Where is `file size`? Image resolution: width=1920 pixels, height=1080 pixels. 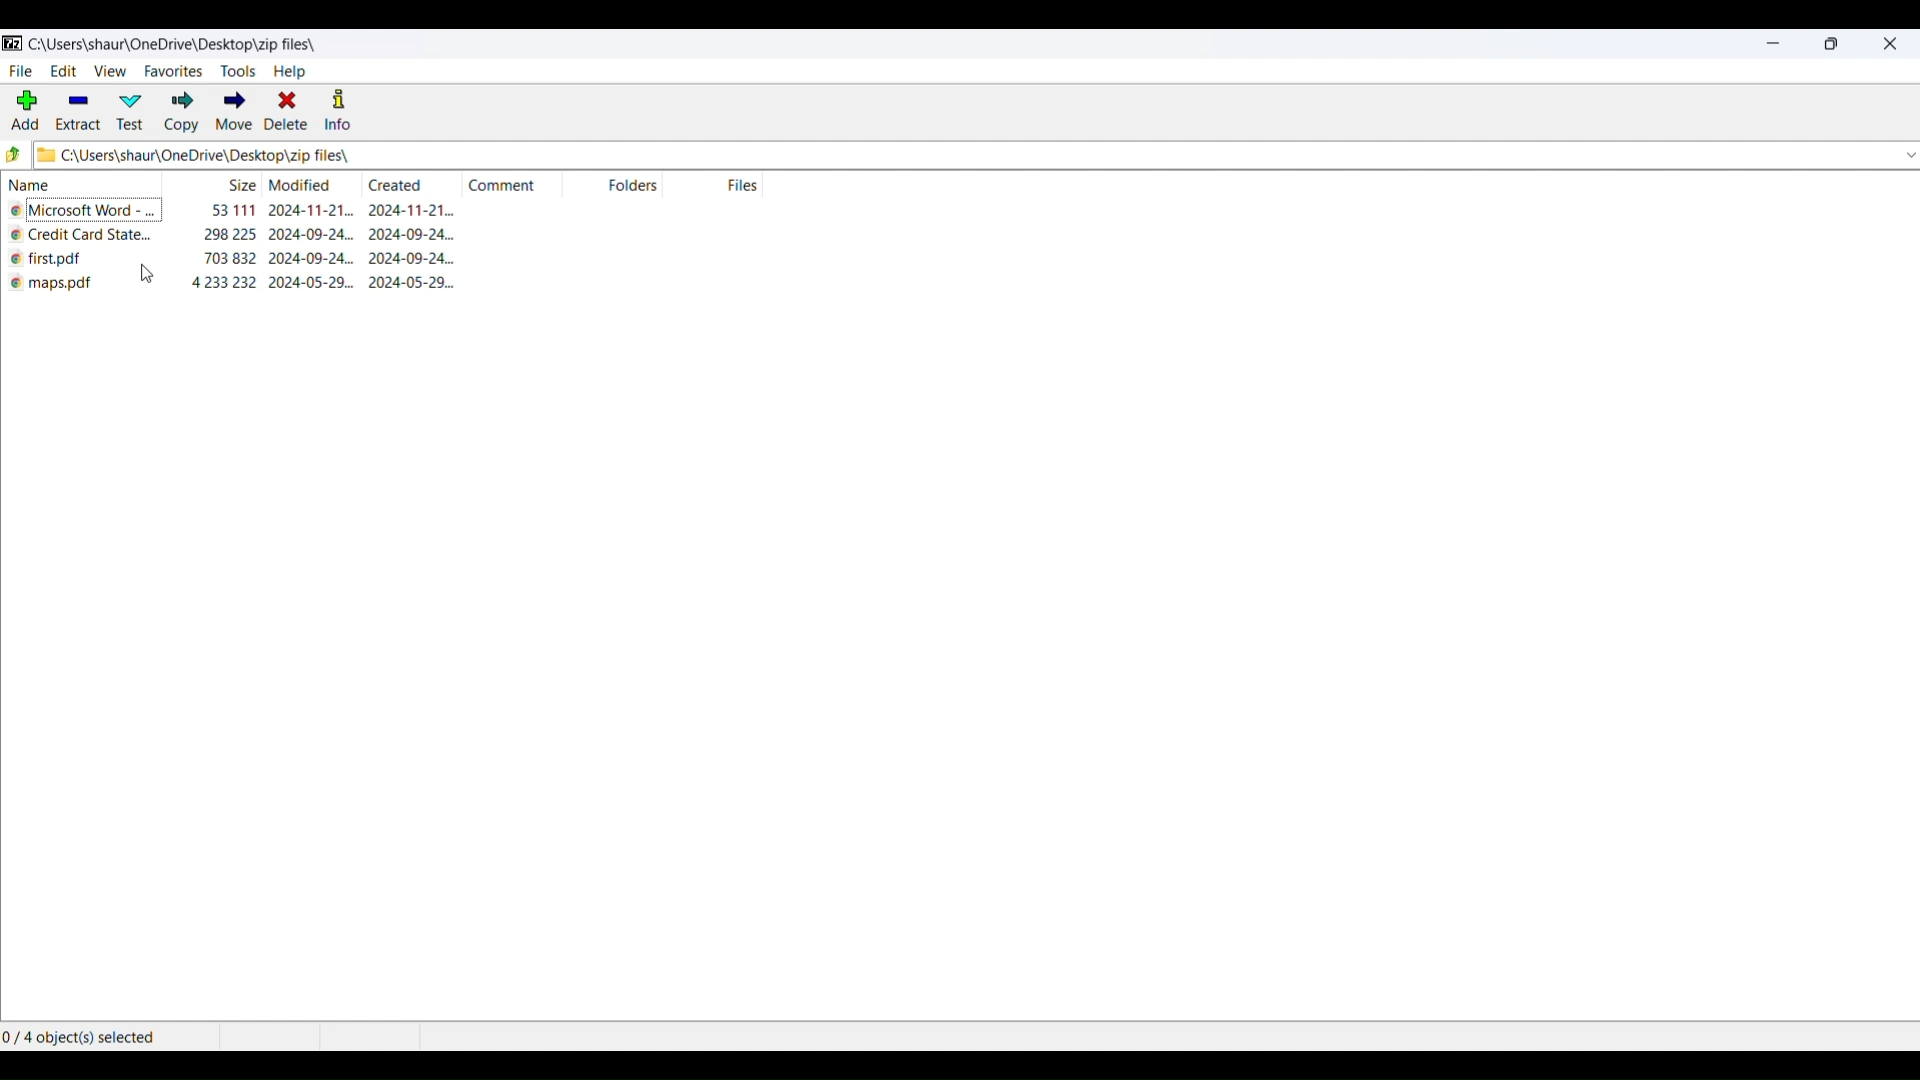 file size is located at coordinates (232, 208).